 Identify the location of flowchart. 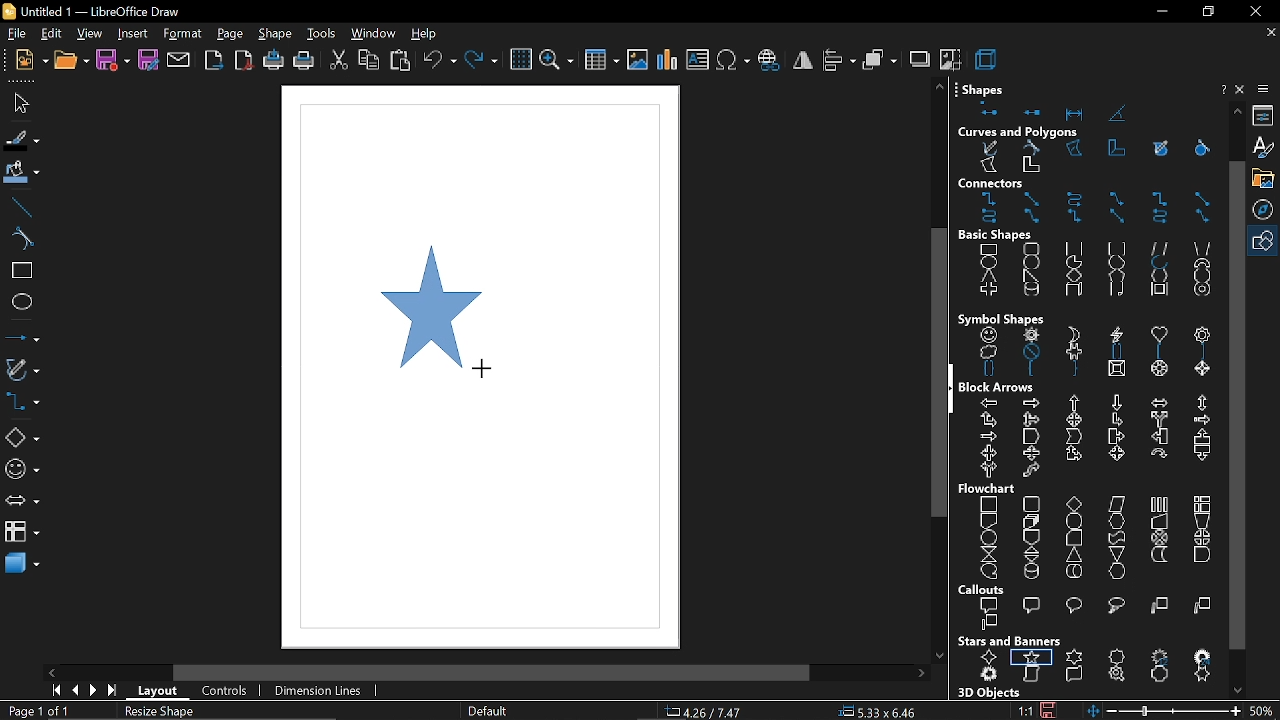
(21, 530).